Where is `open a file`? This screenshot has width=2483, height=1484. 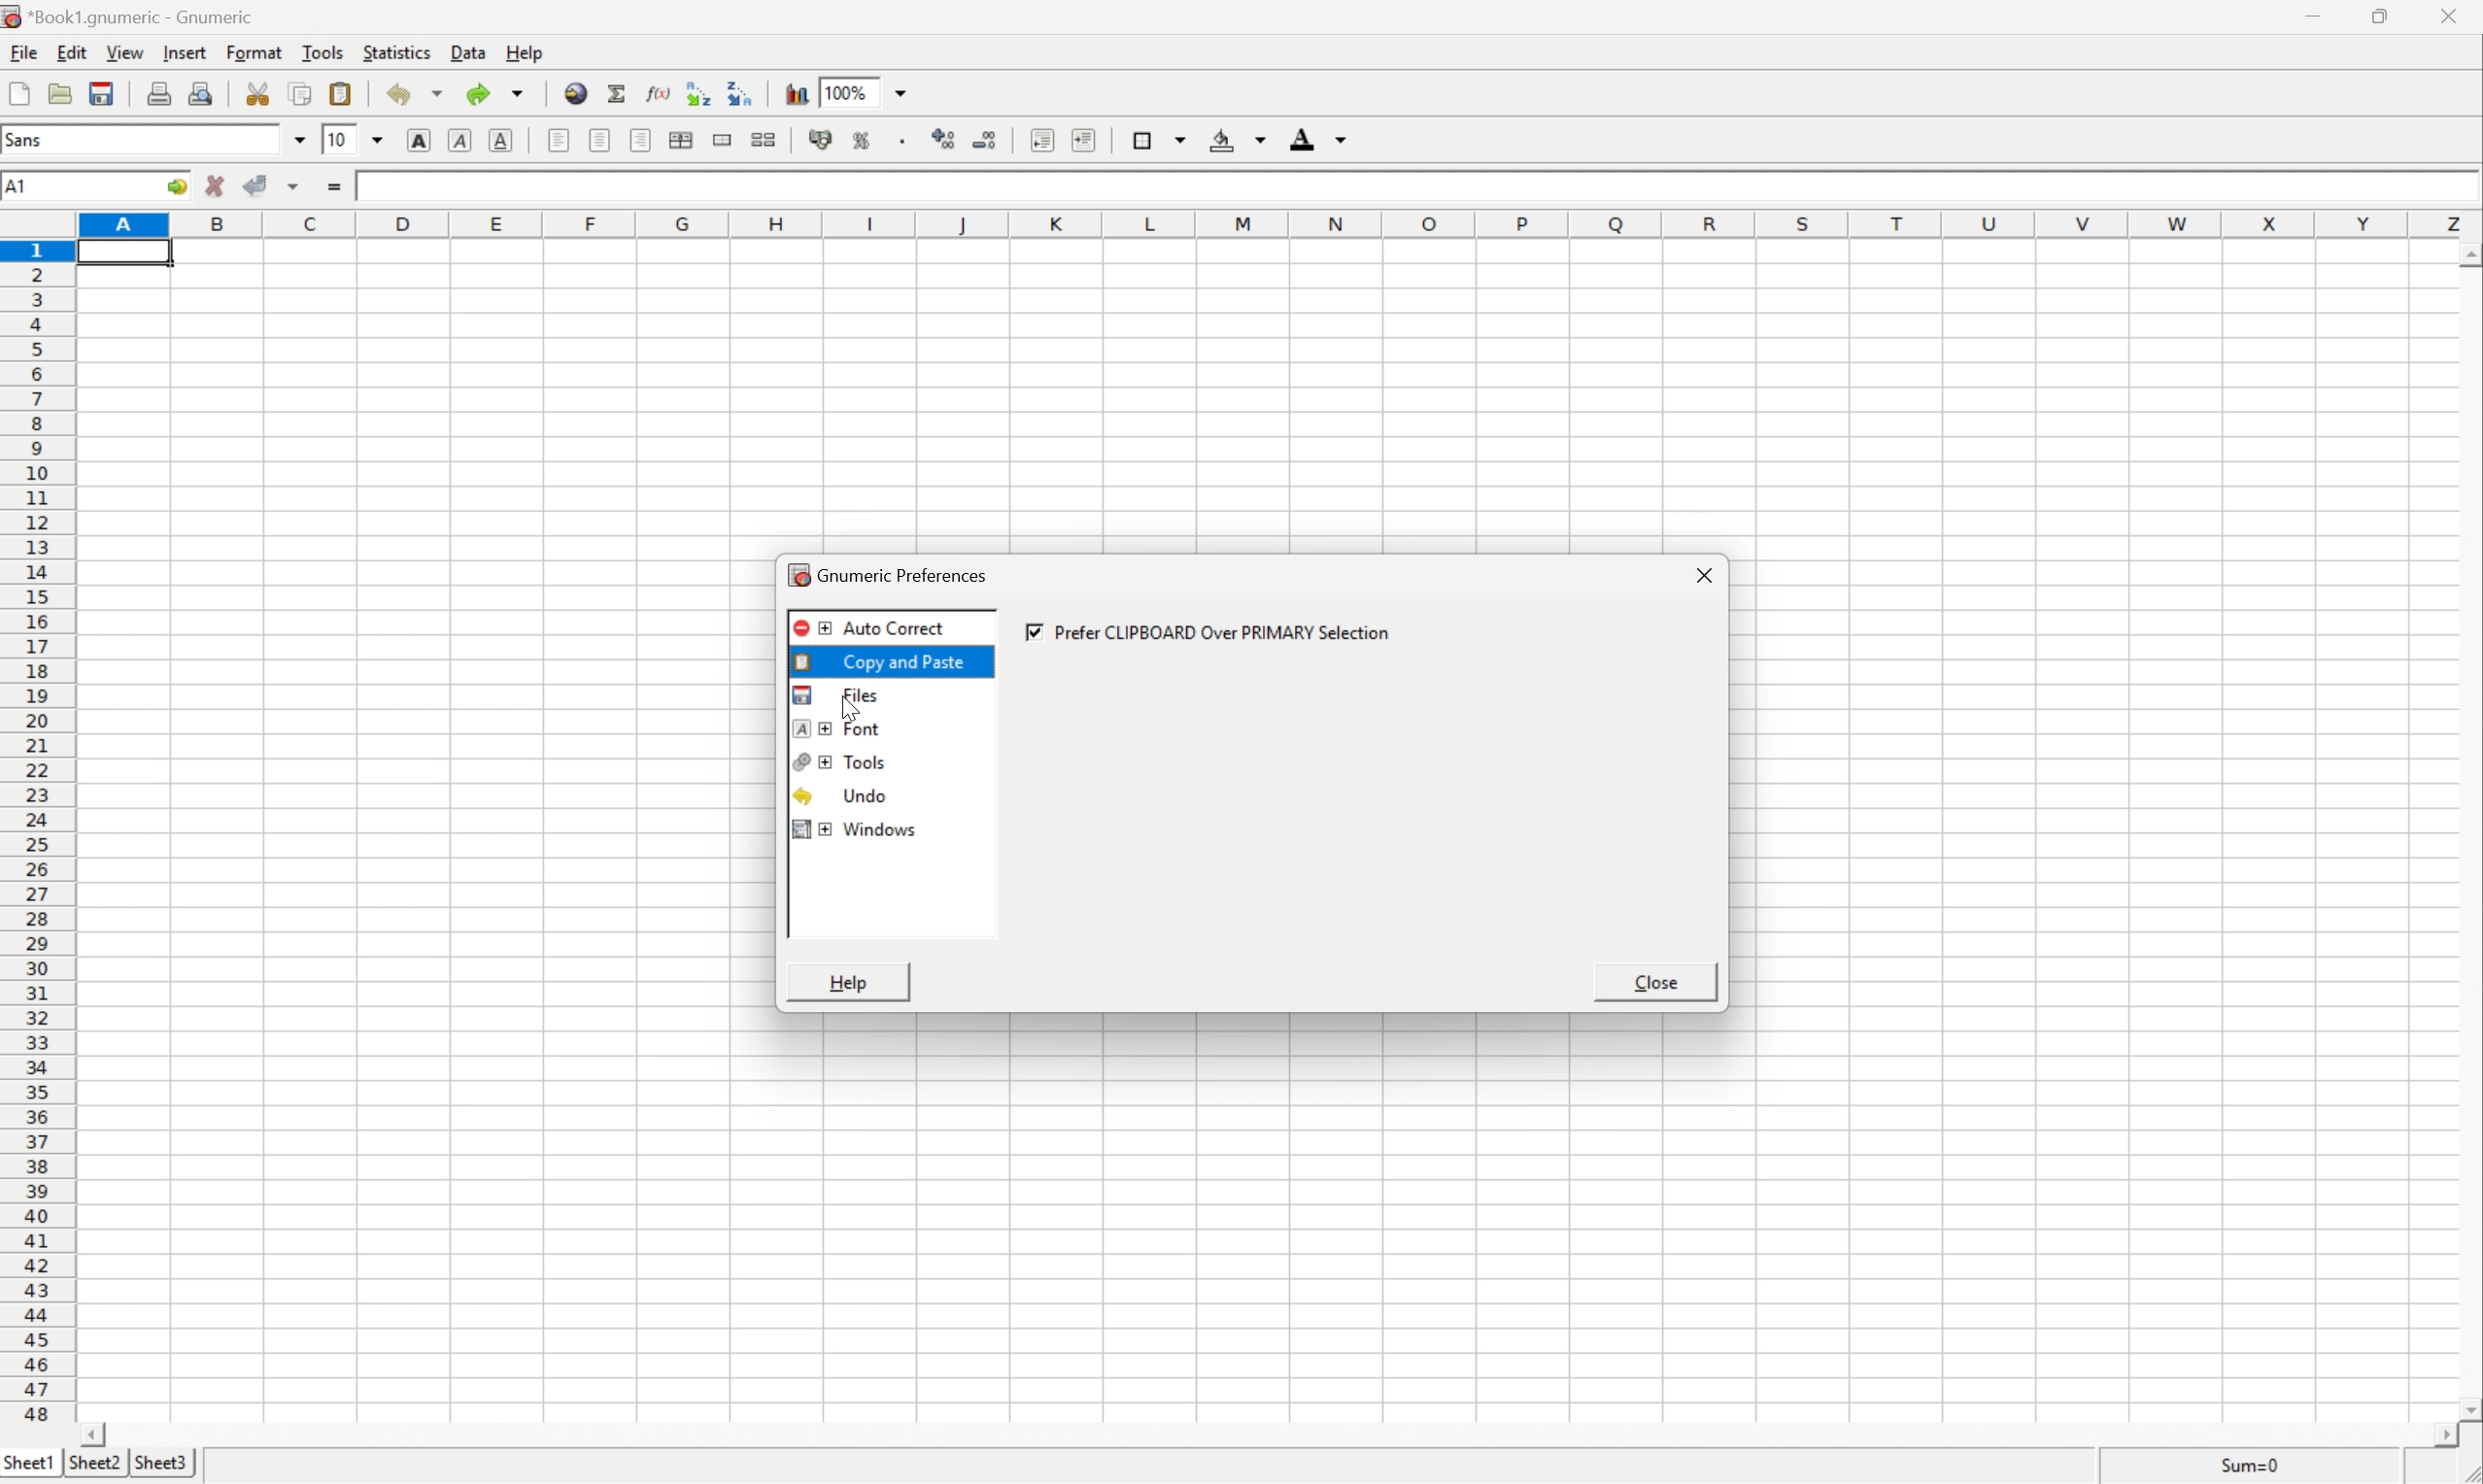
open a file is located at coordinates (62, 91).